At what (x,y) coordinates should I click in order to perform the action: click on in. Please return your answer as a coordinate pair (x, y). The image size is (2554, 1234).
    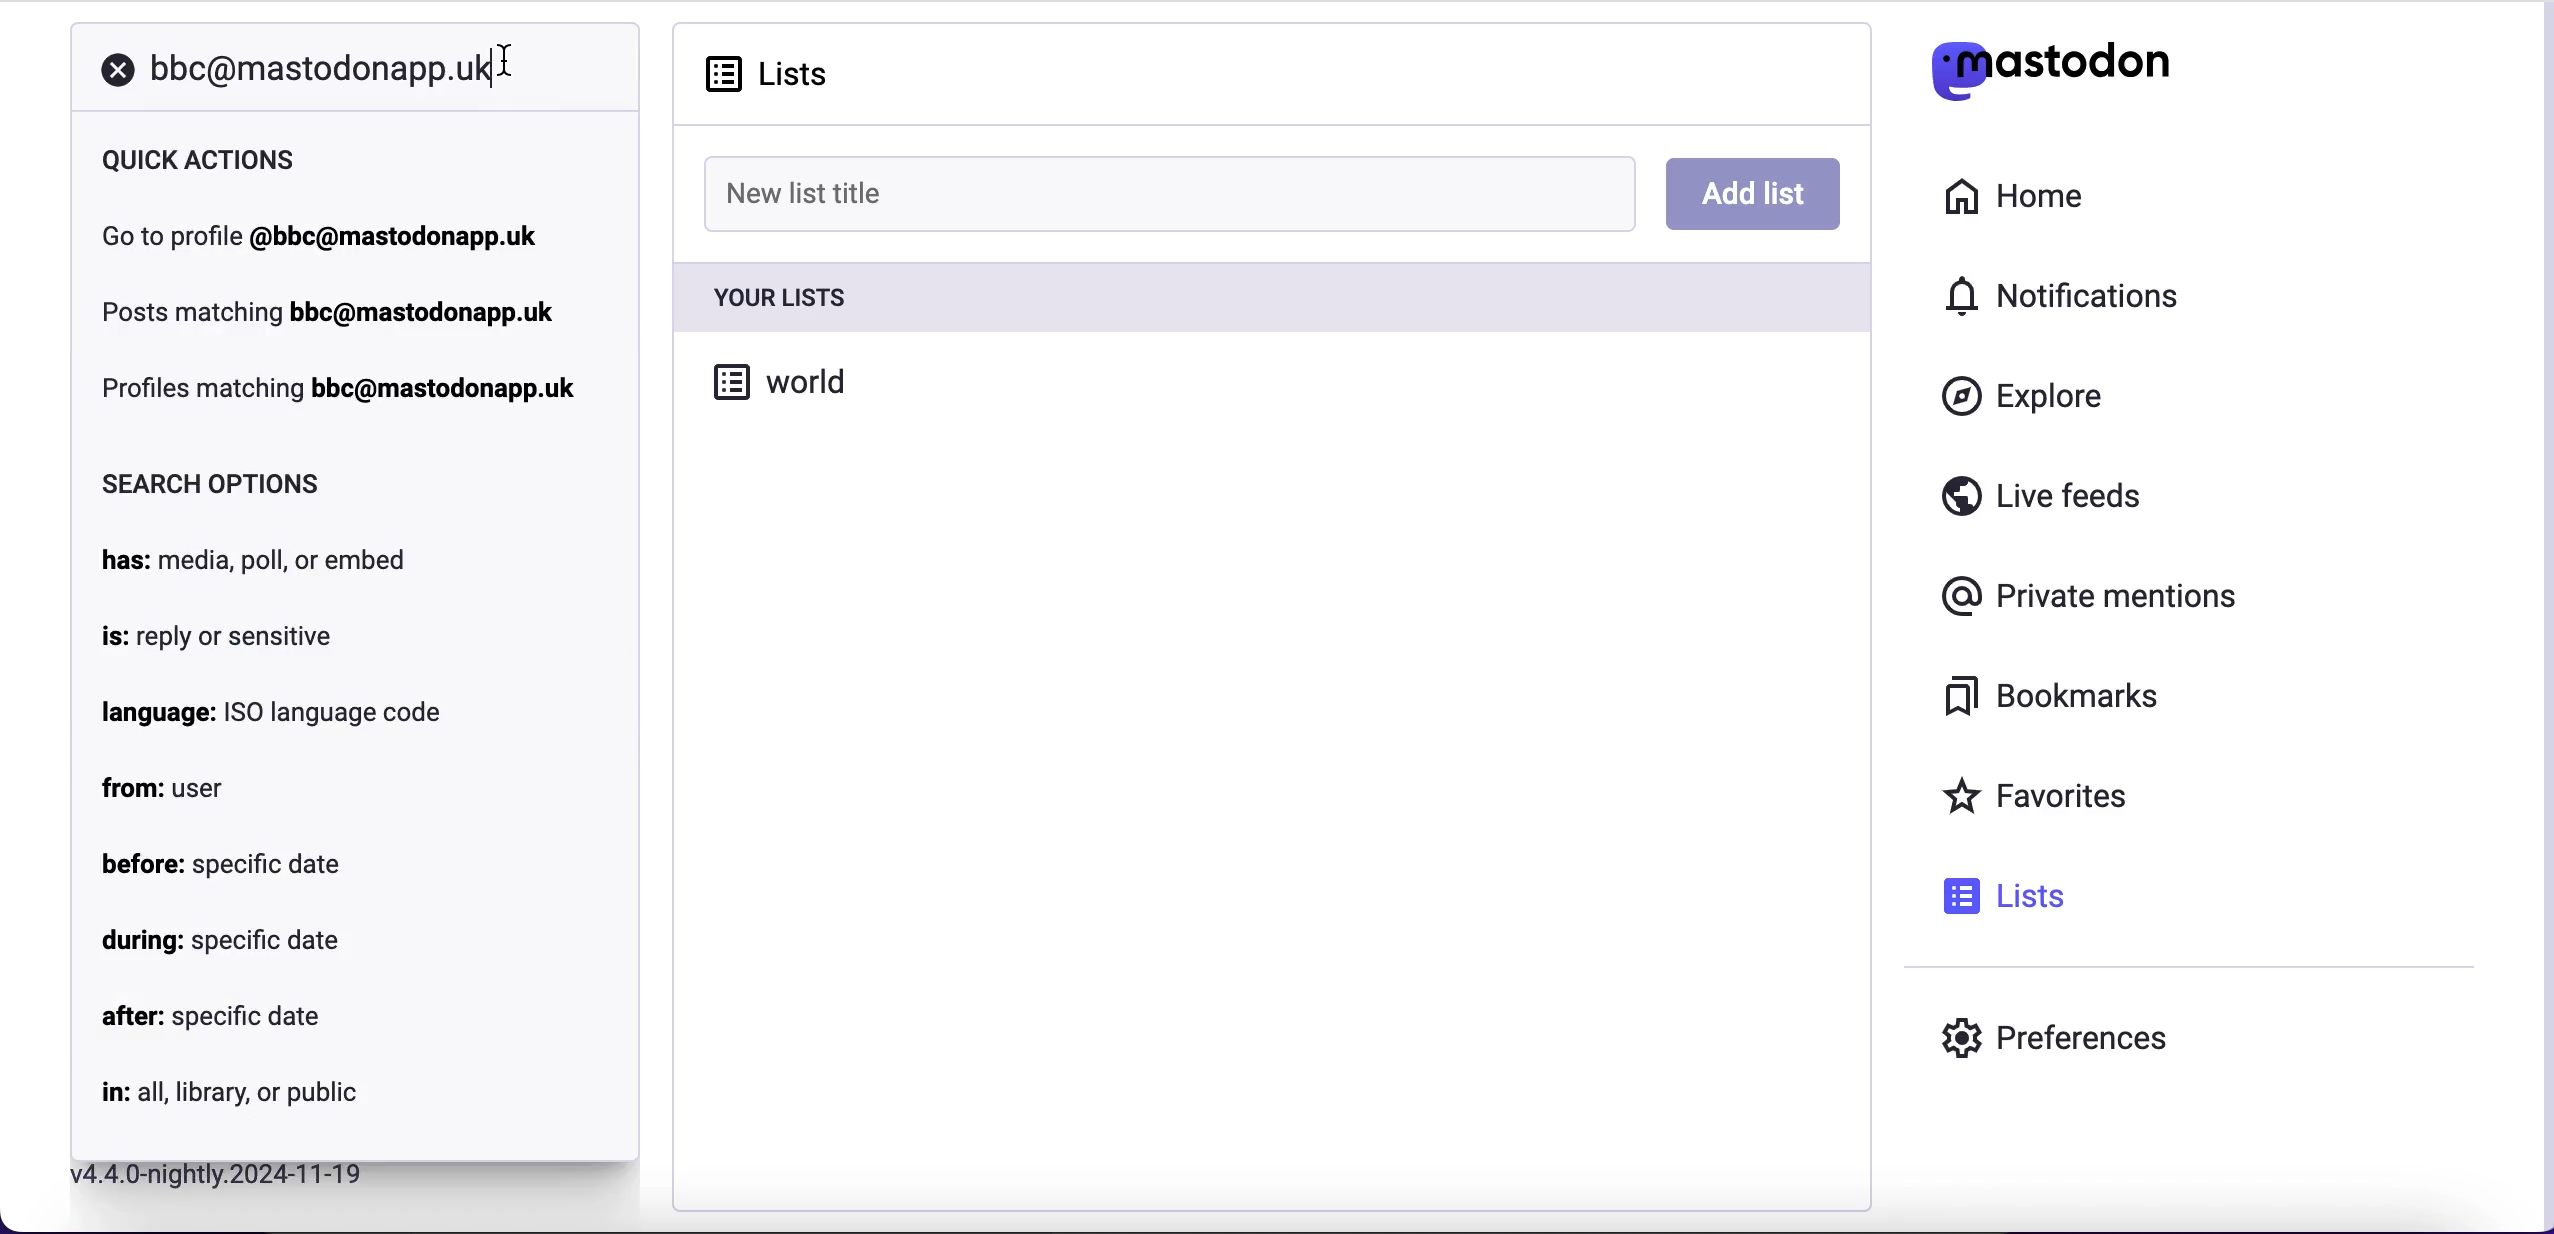
    Looking at the image, I should click on (227, 1095).